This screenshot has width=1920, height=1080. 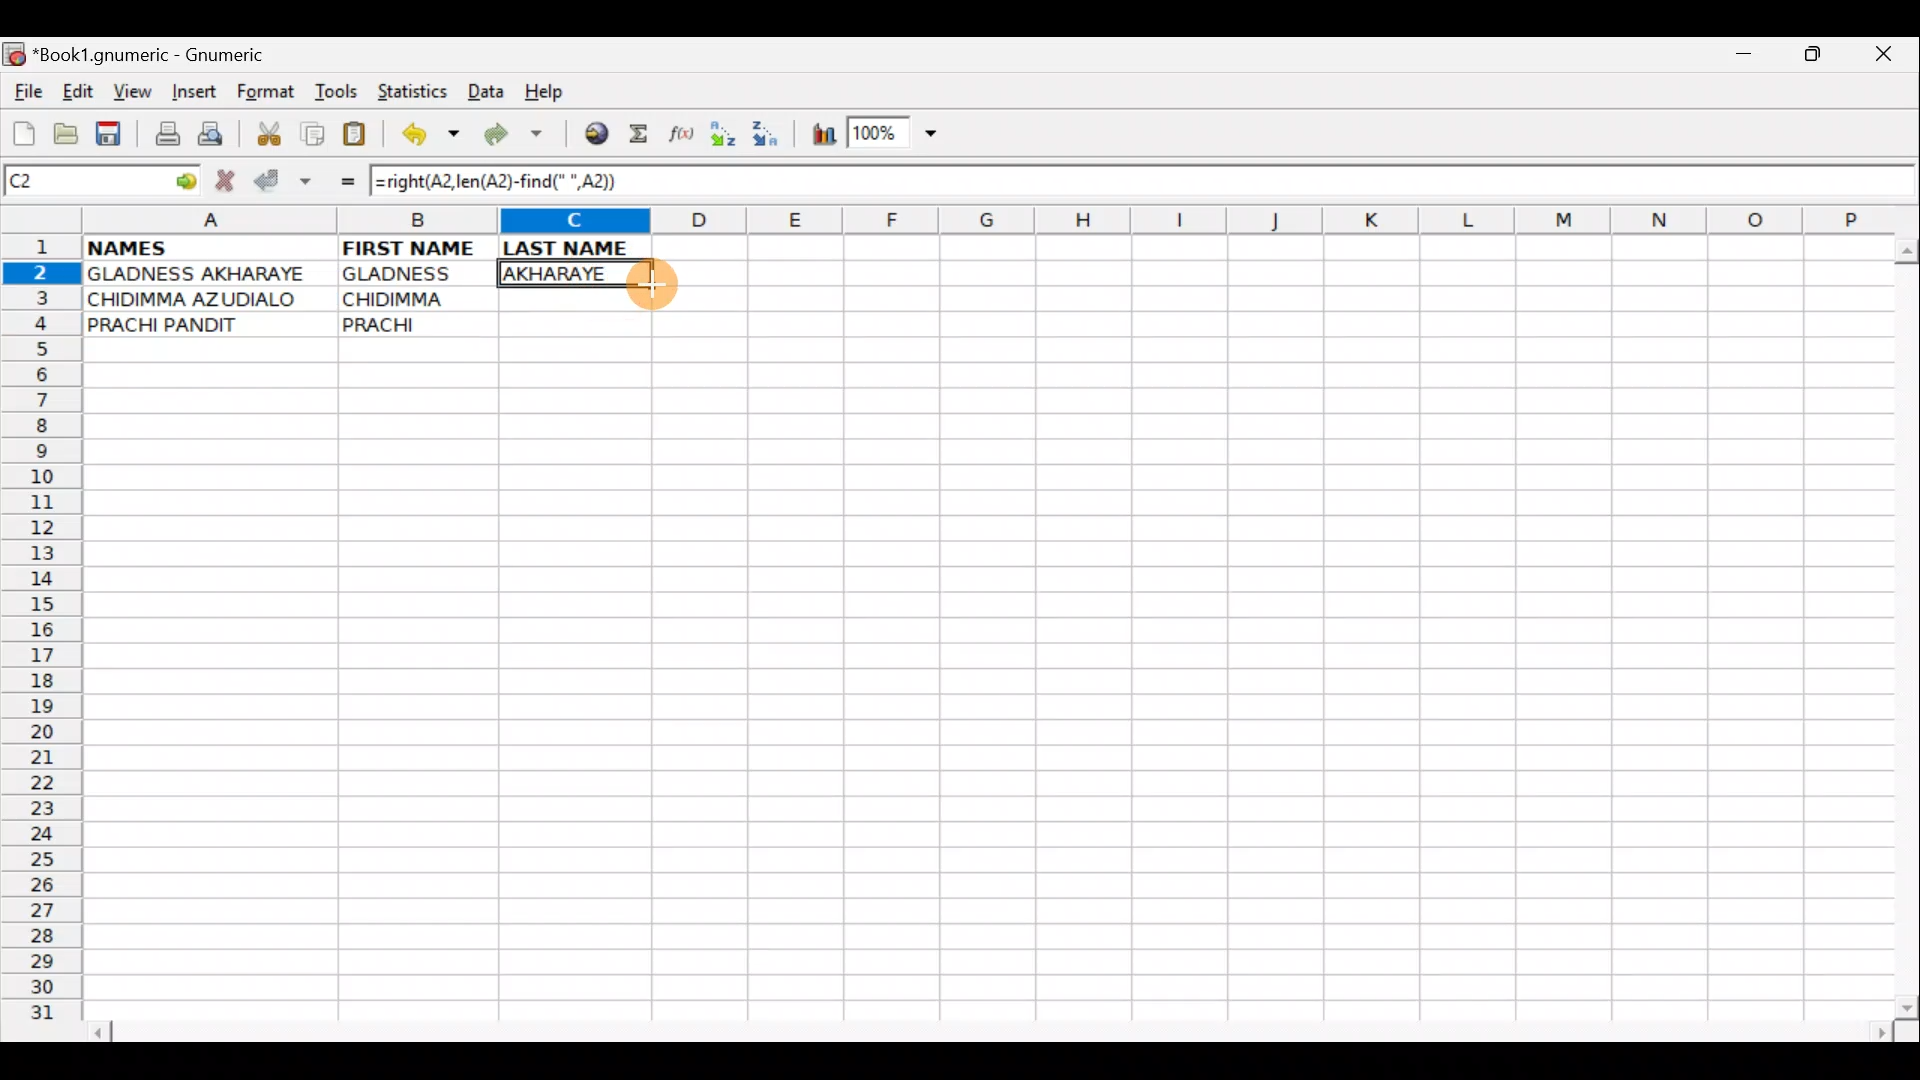 What do you see at coordinates (270, 94) in the screenshot?
I see `Format` at bounding box center [270, 94].